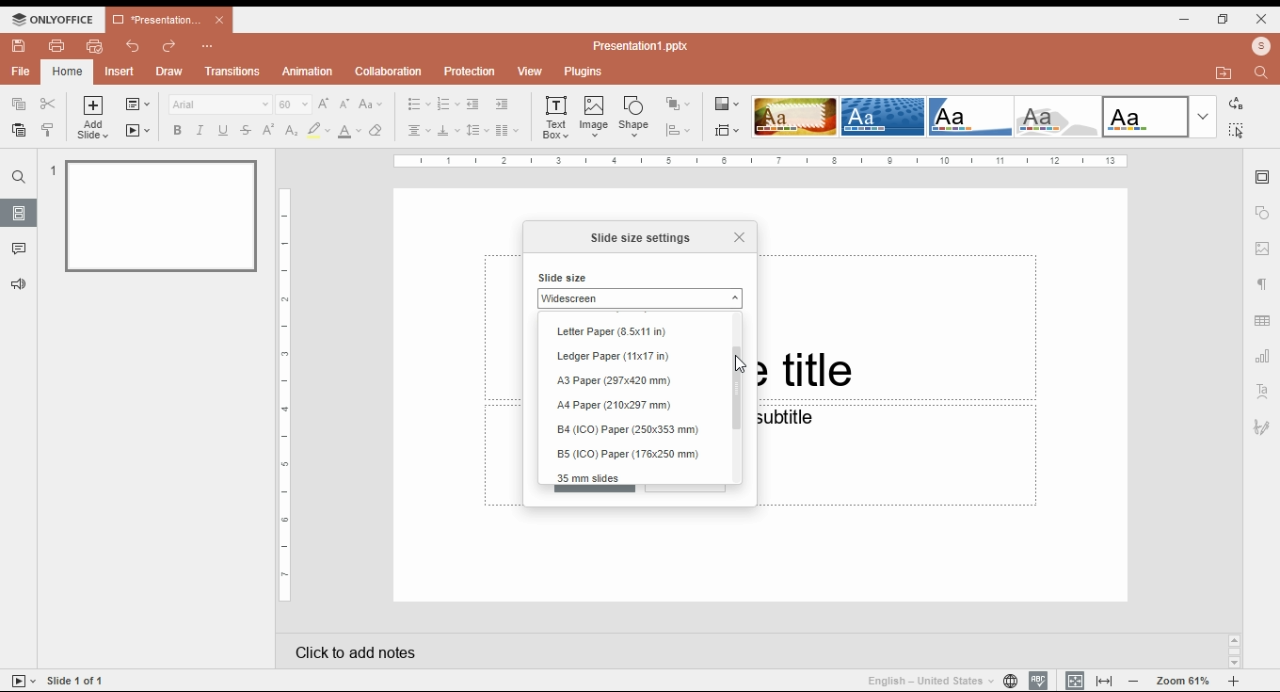  I want to click on slide them option, so click(1146, 116).